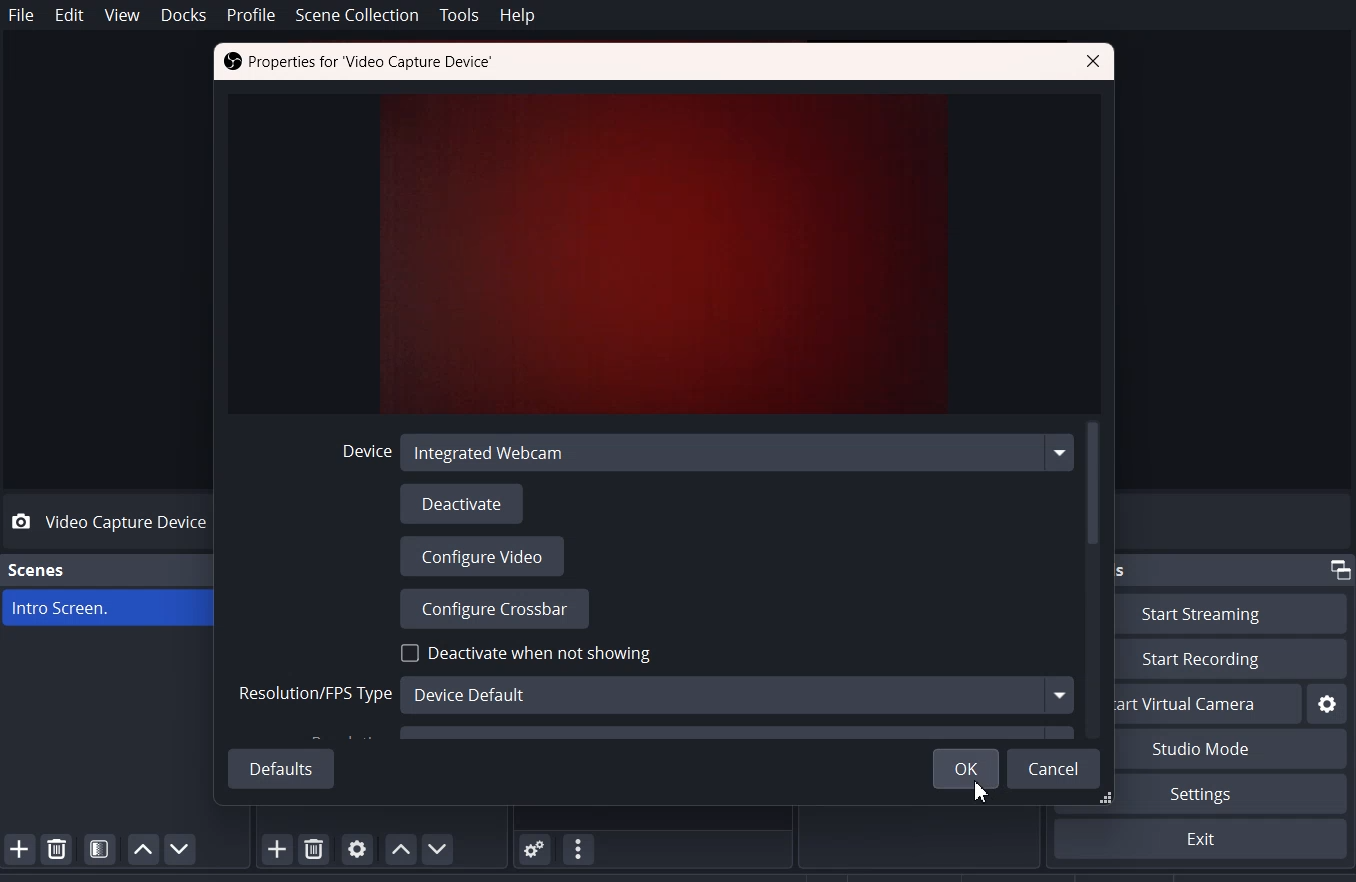 This screenshot has height=882, width=1356. I want to click on Settings, so click(1231, 794).